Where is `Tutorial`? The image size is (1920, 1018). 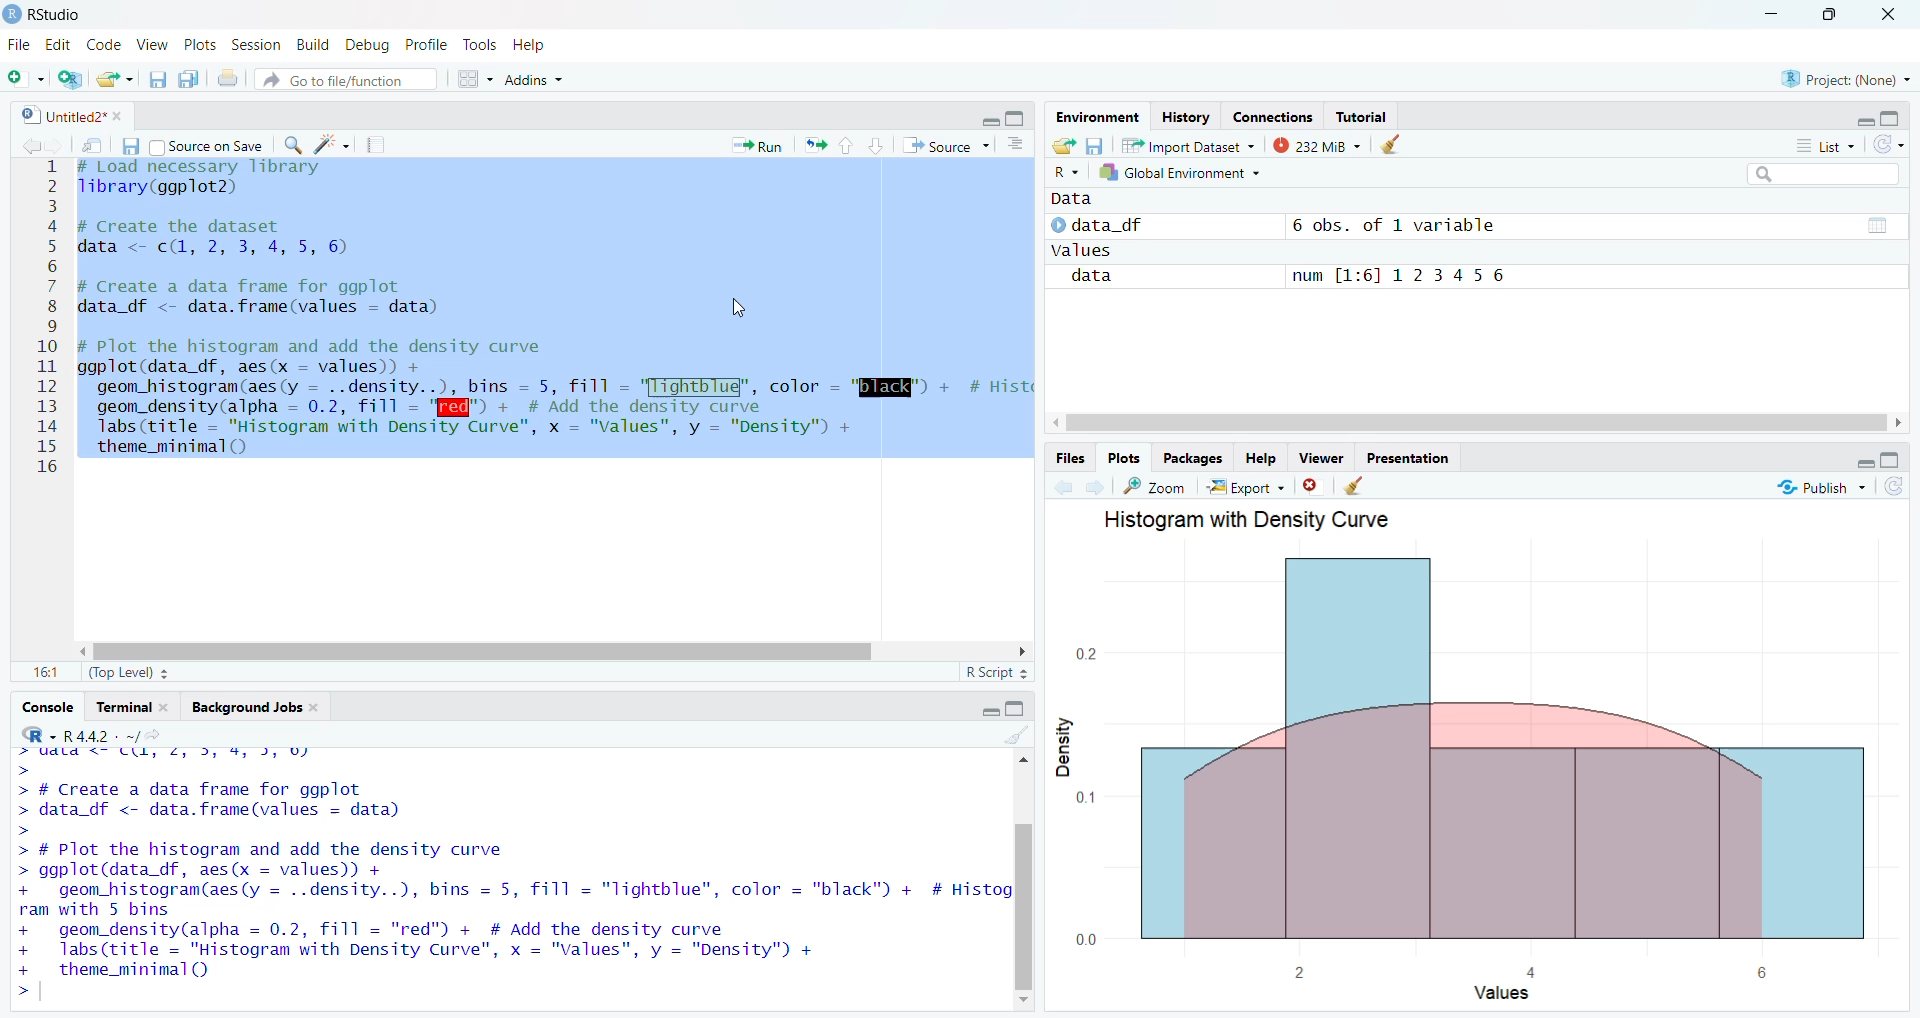
Tutorial is located at coordinates (1363, 116).